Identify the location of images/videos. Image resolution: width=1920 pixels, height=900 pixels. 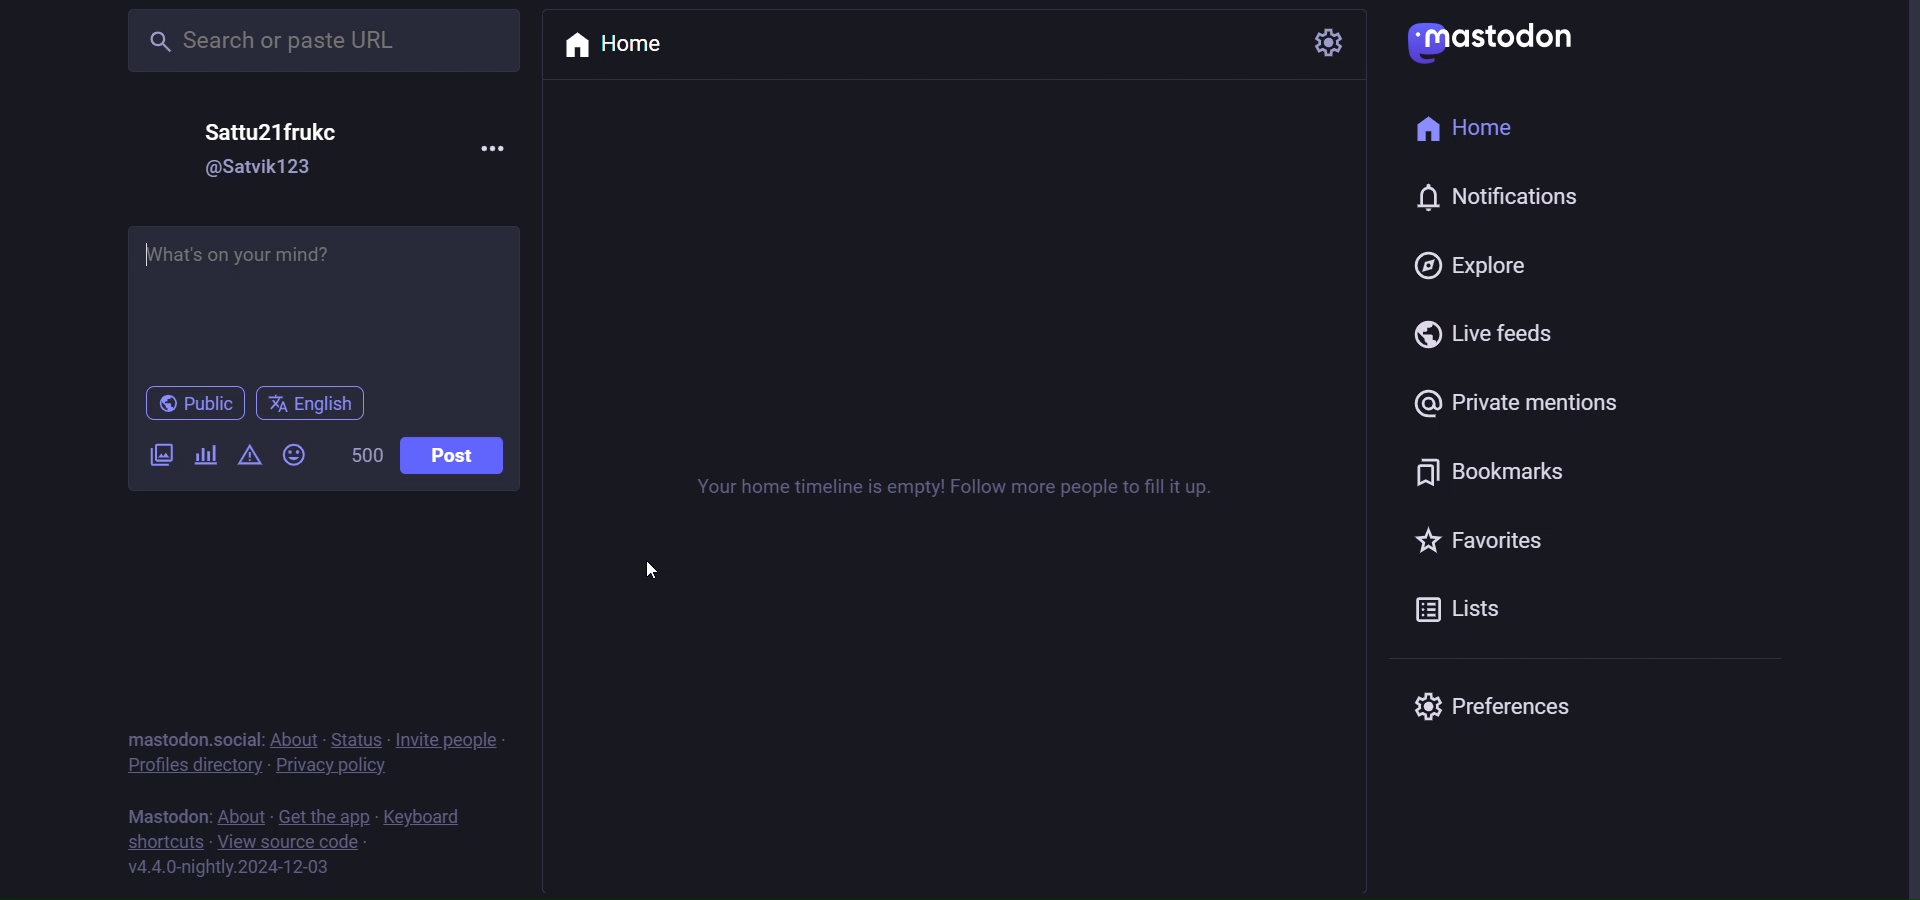
(156, 455).